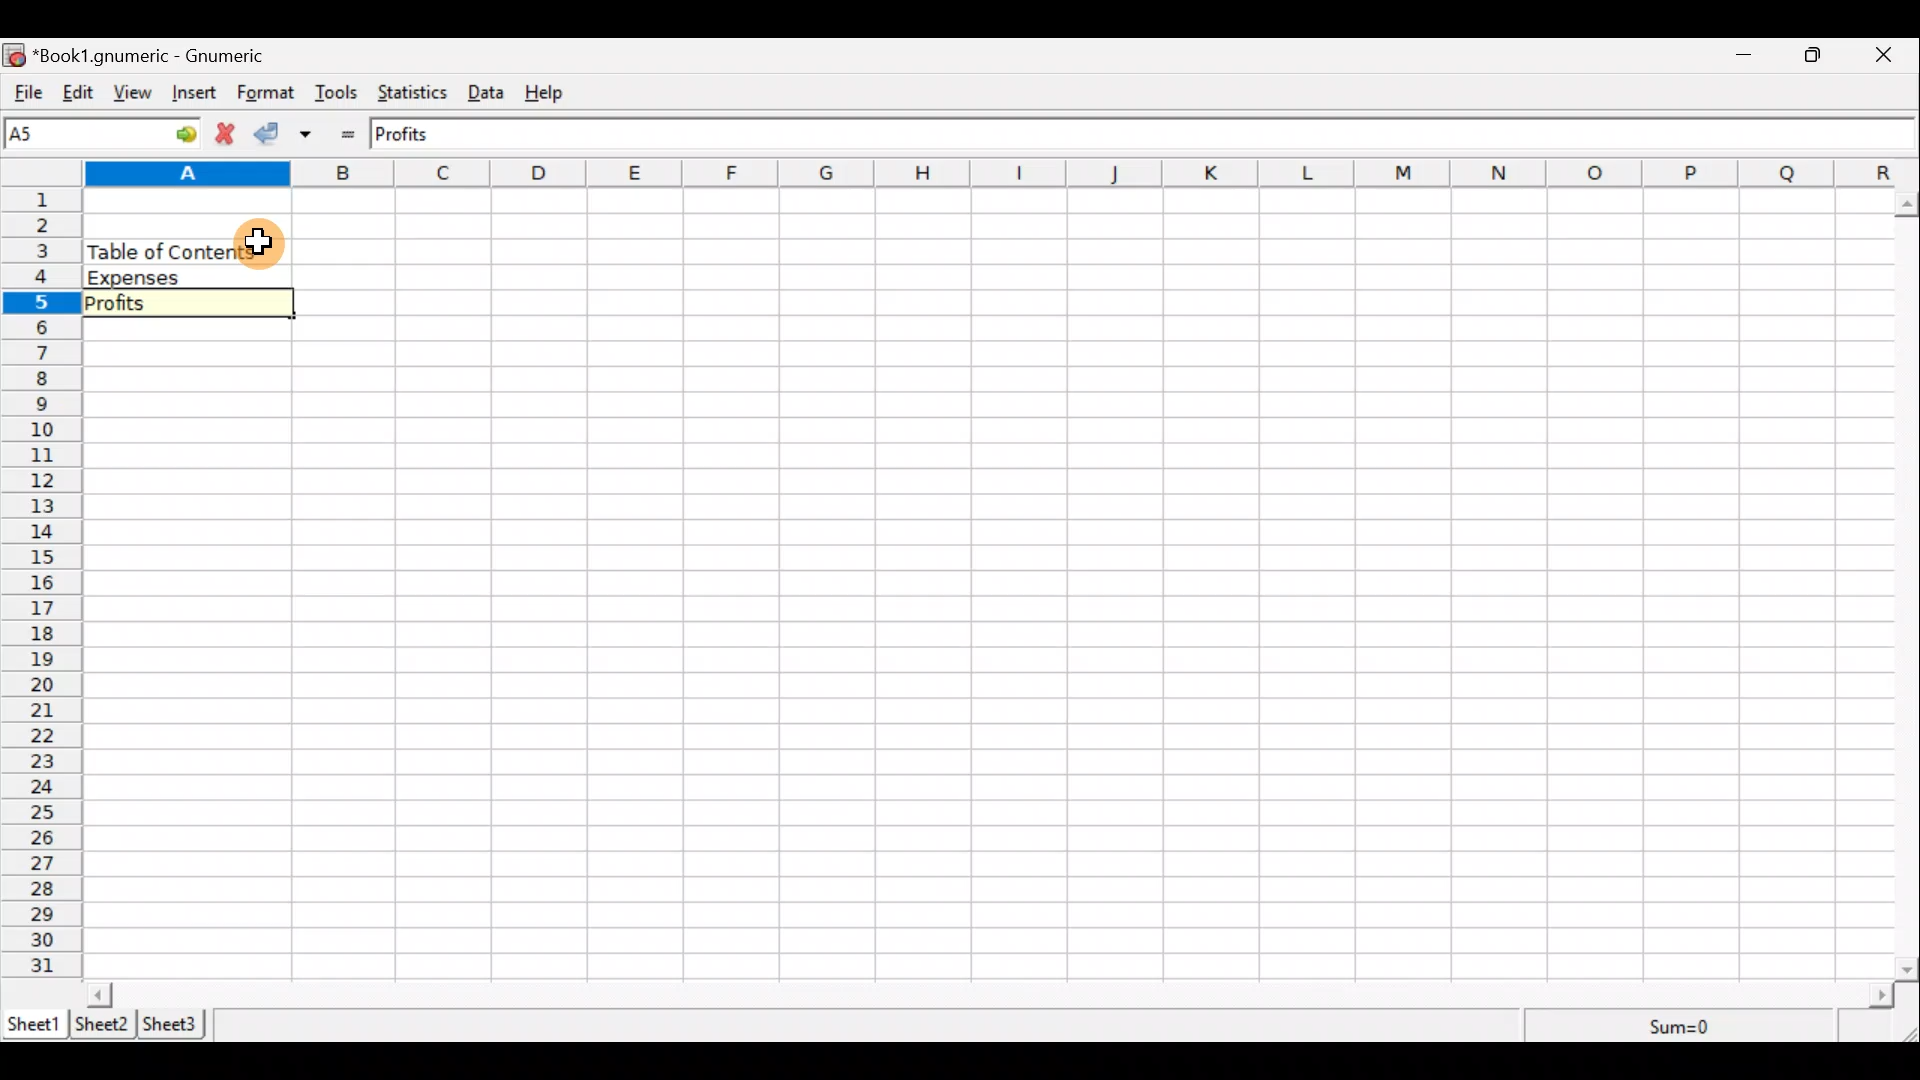  Describe the element at coordinates (1892, 55) in the screenshot. I see `Close` at that location.